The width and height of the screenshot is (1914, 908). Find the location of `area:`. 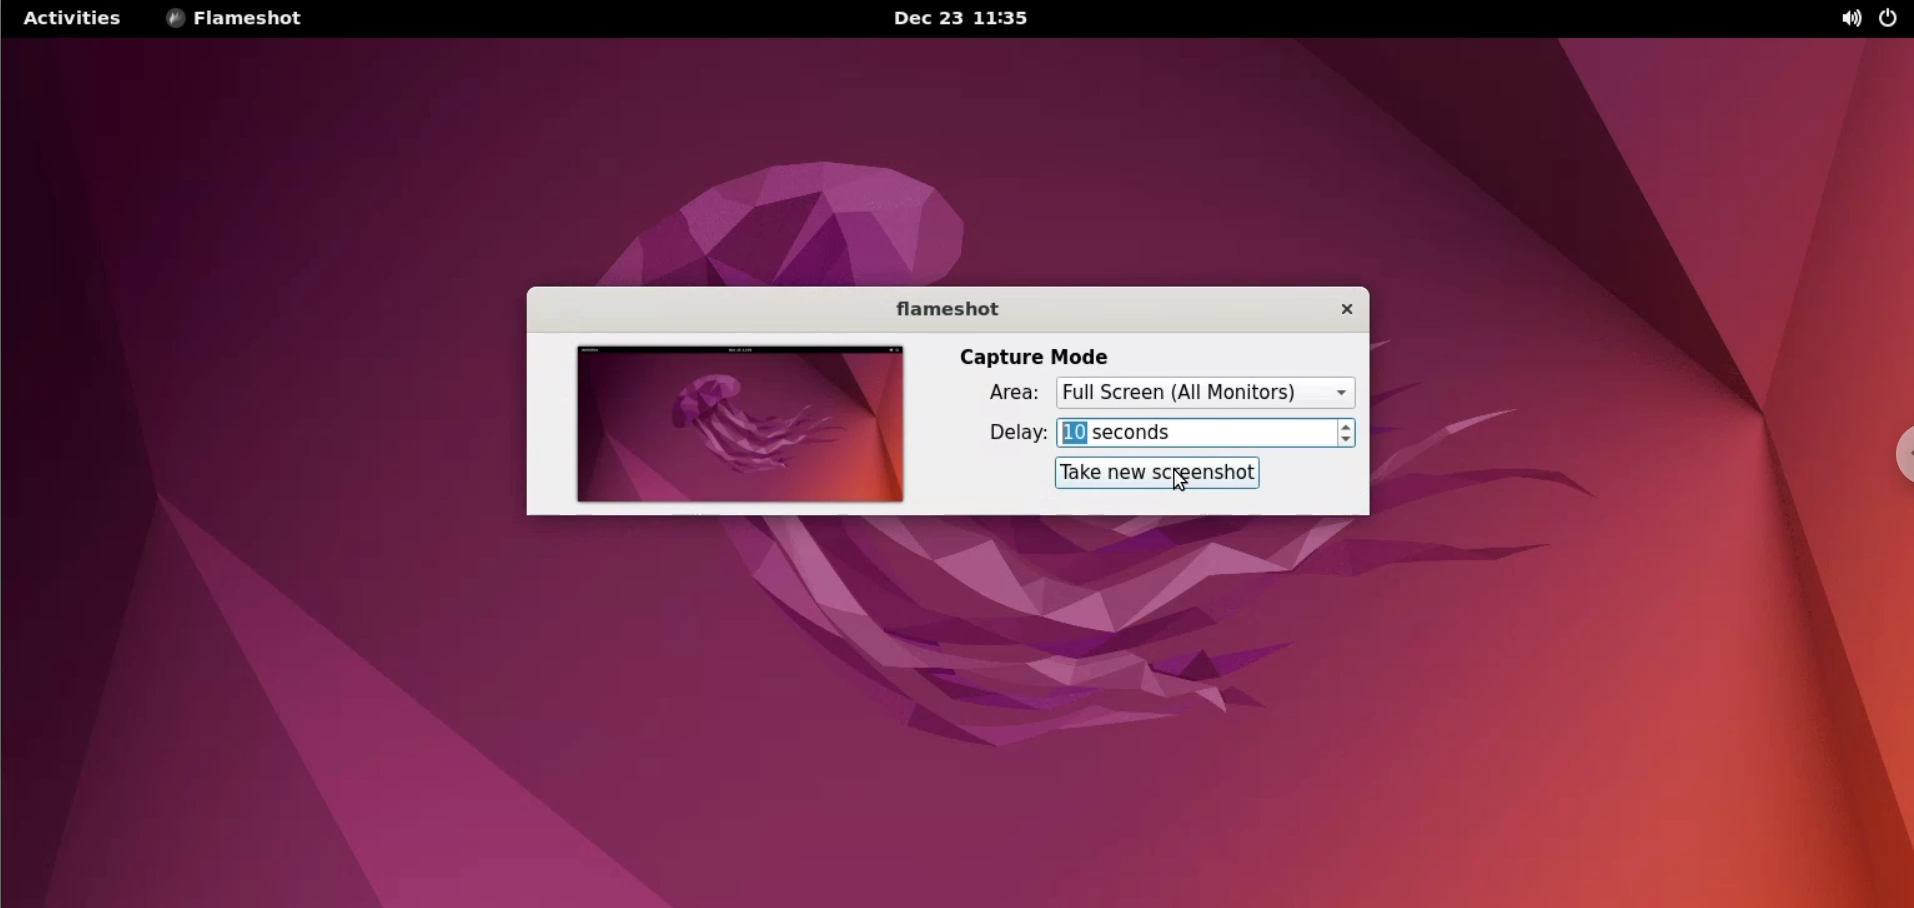

area: is located at coordinates (1004, 396).